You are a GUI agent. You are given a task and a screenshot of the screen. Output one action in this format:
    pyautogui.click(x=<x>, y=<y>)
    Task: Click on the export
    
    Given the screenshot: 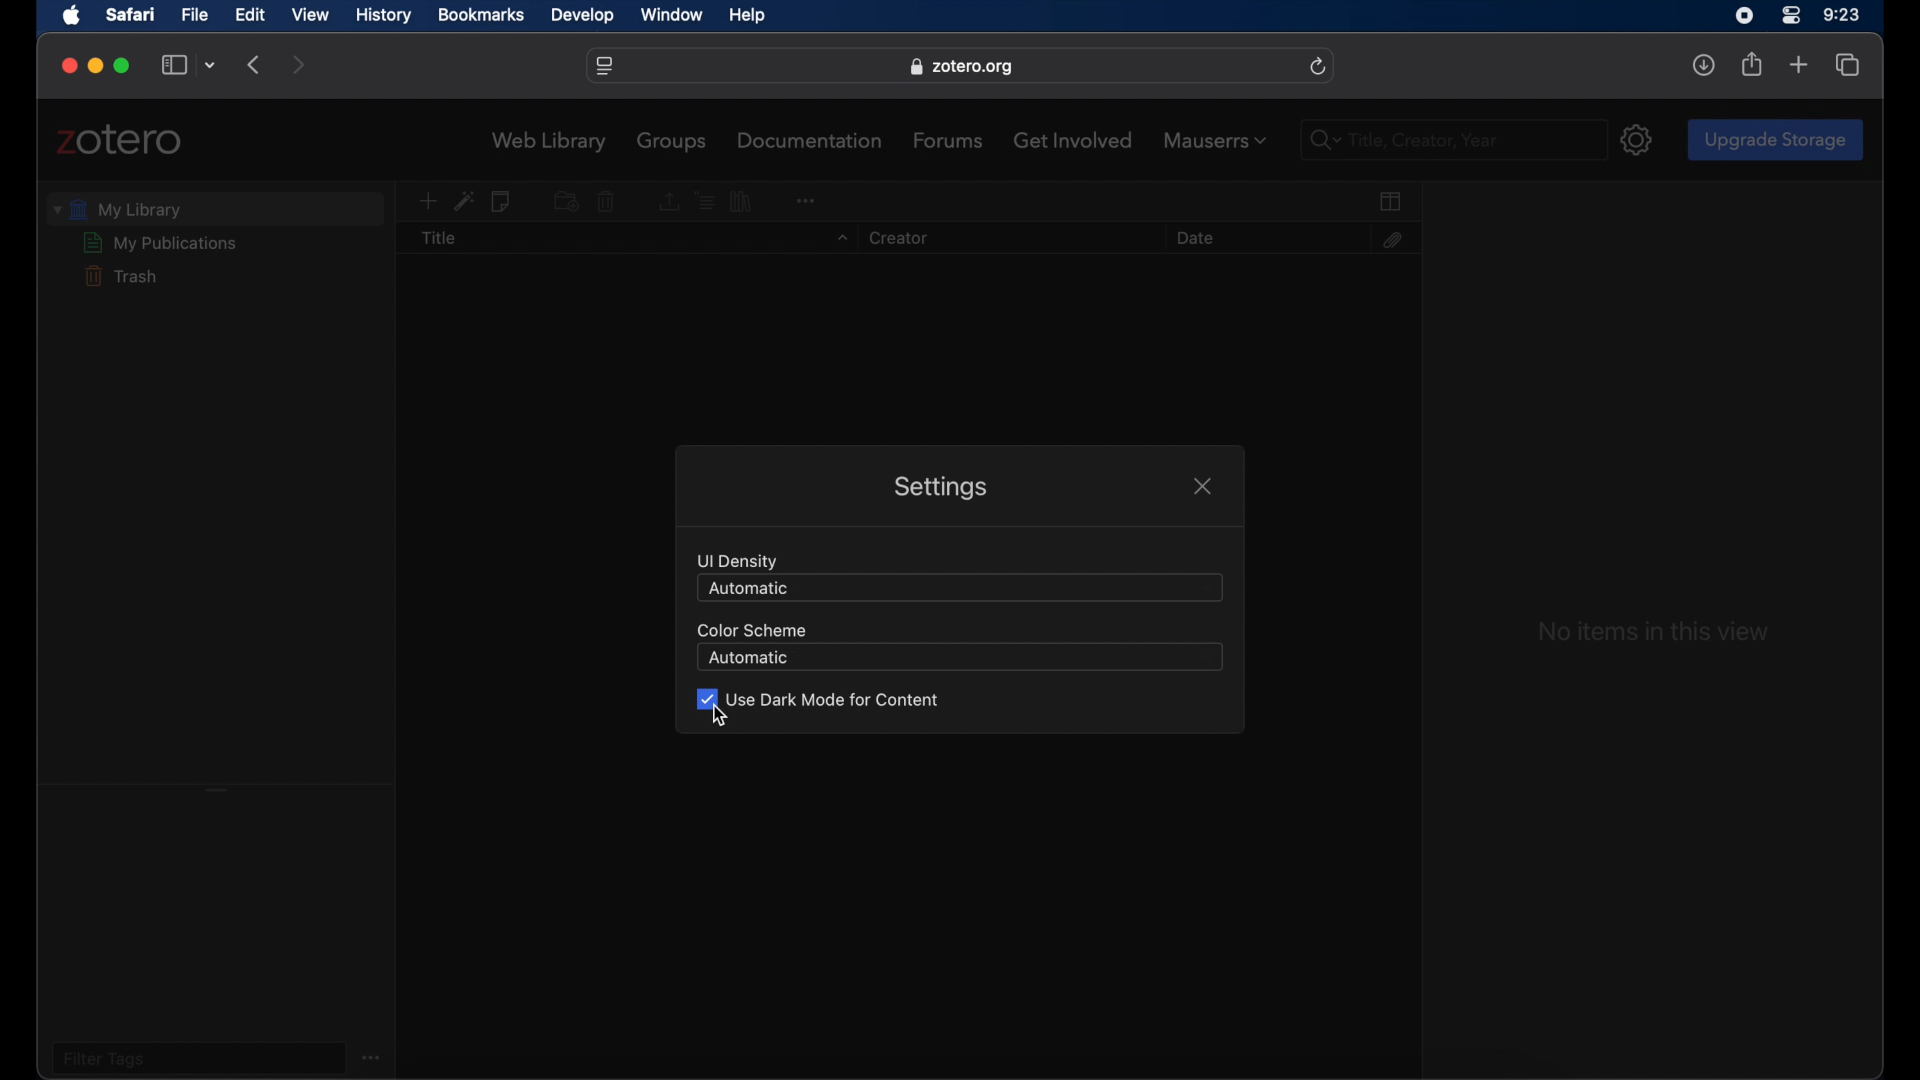 What is the action you would take?
    pyautogui.click(x=667, y=202)
    